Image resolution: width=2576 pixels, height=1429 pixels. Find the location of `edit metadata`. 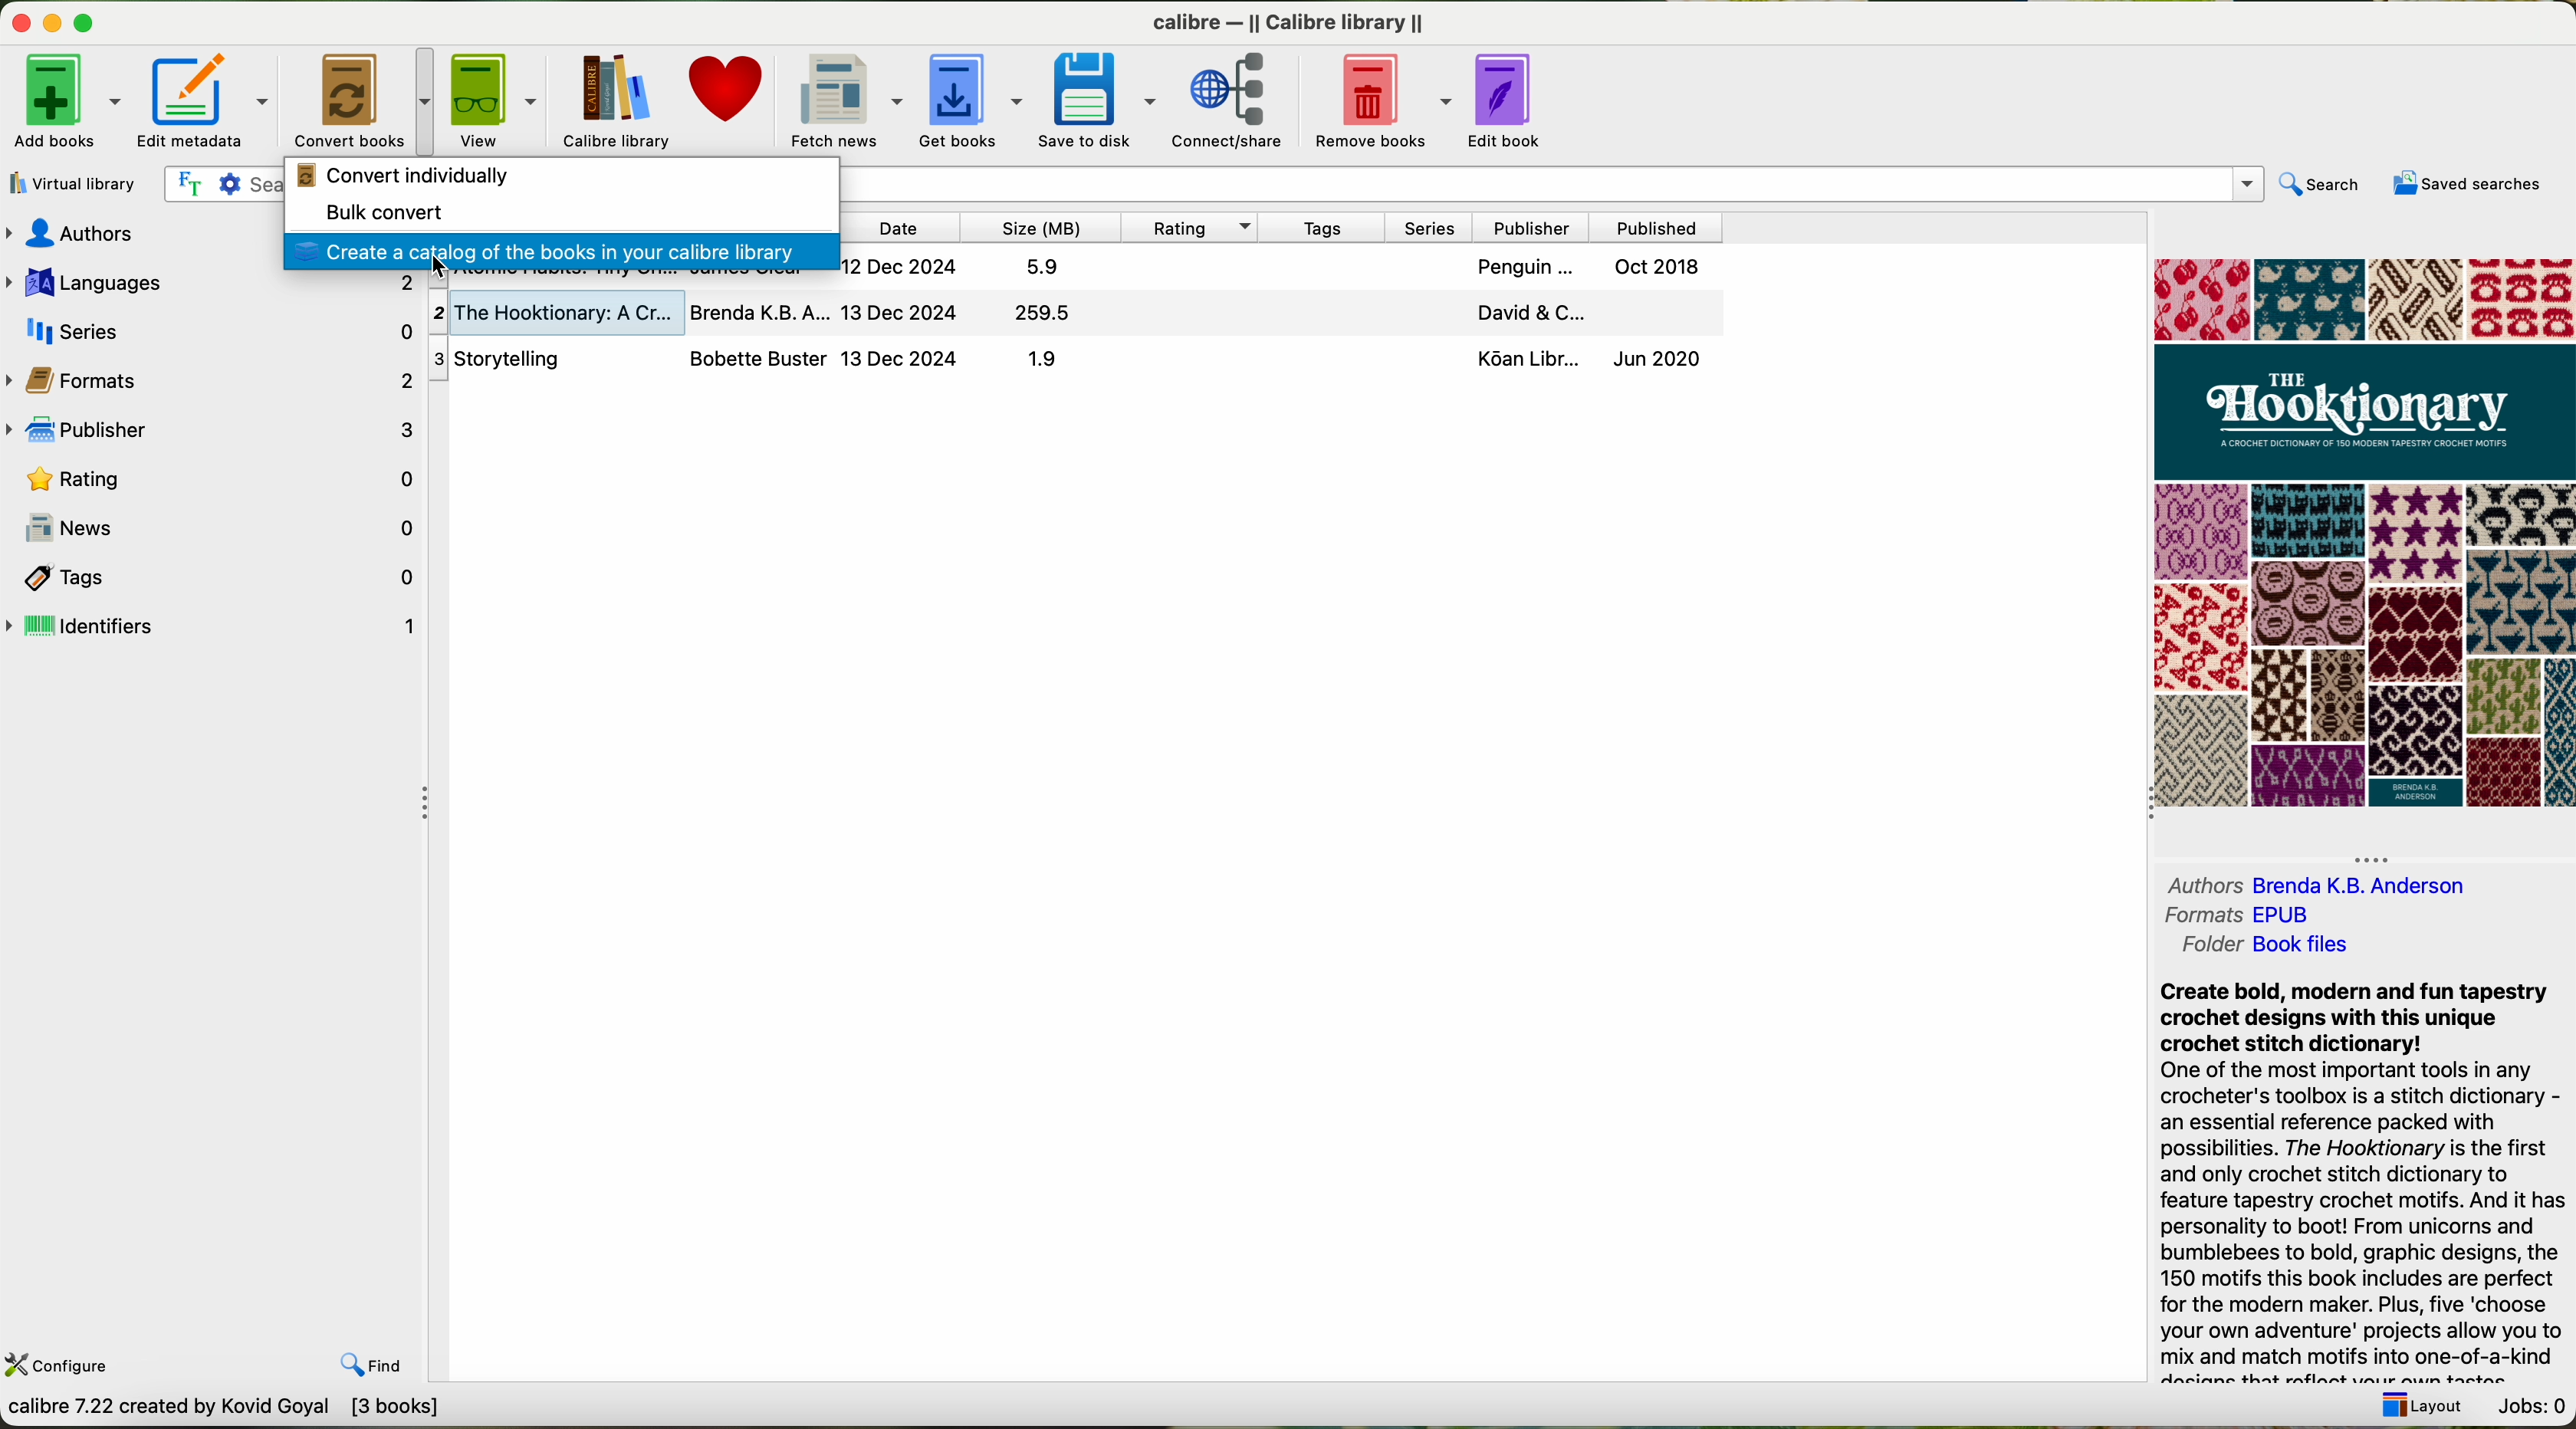

edit metadata is located at coordinates (204, 102).